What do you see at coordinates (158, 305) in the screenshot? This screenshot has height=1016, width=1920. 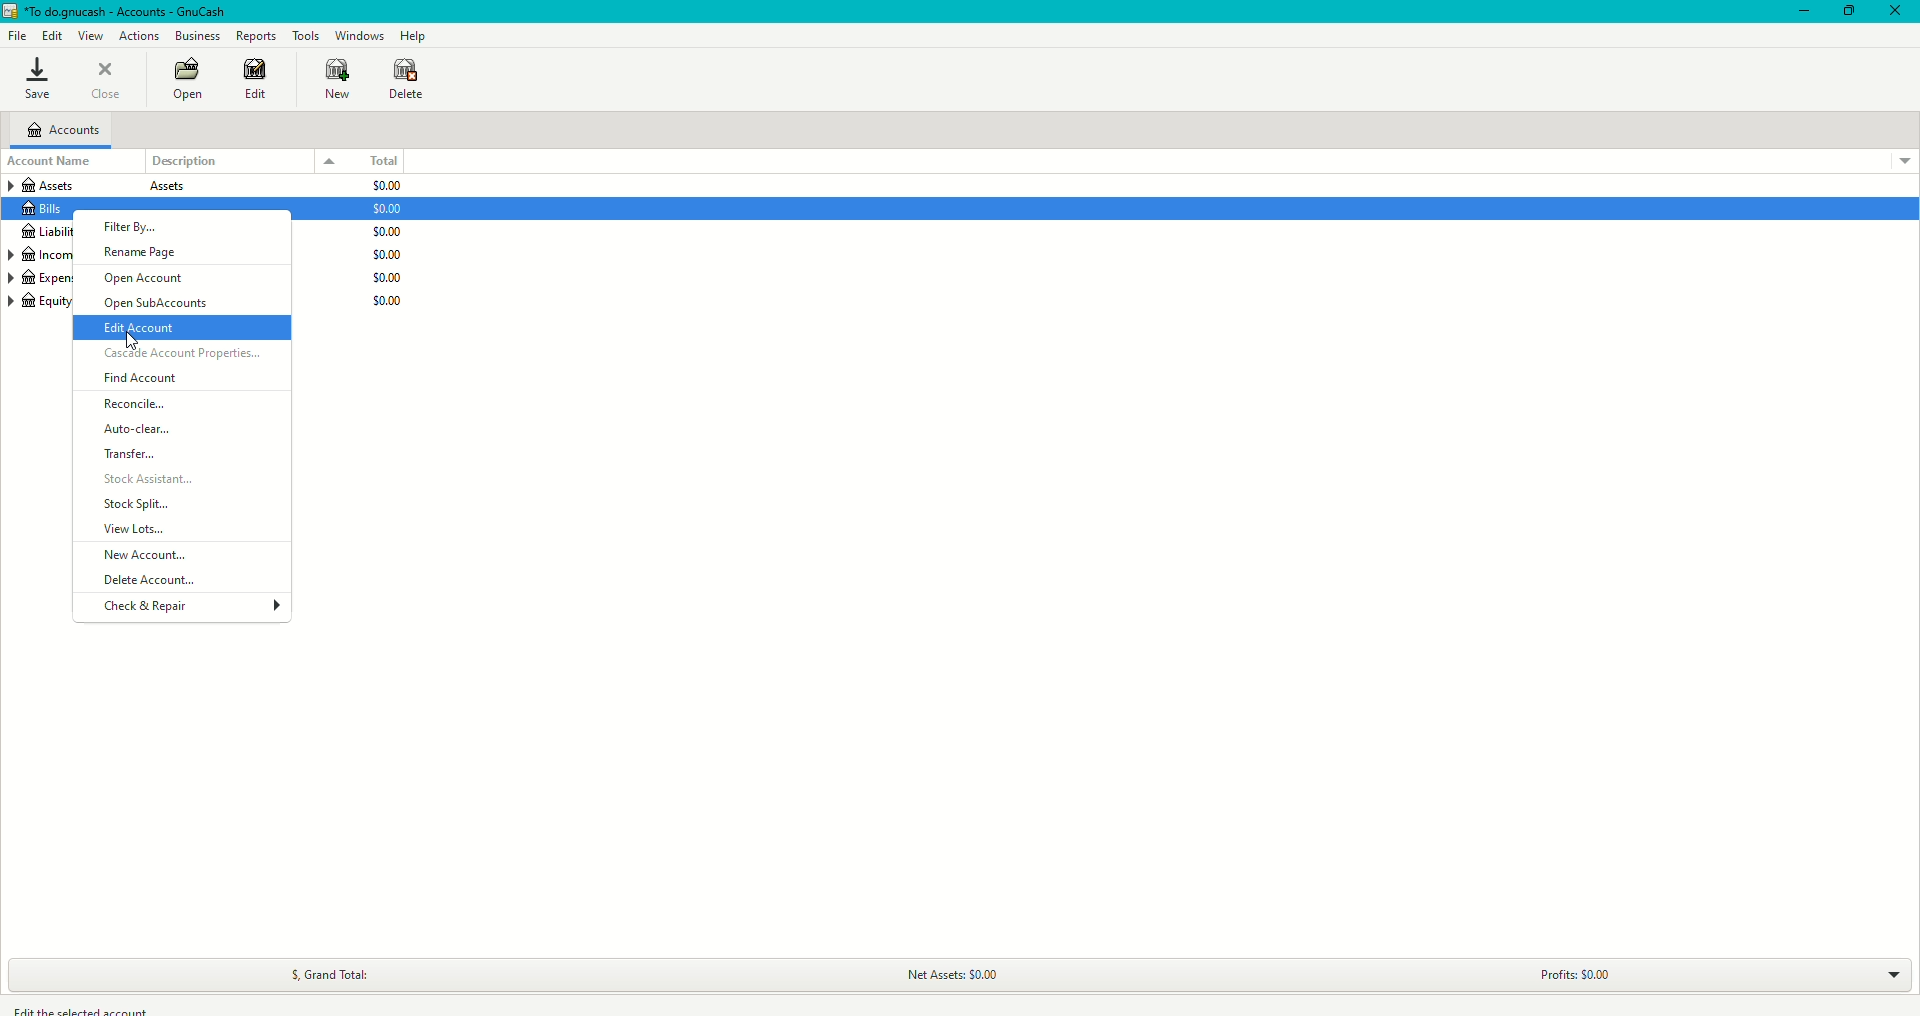 I see `Open SubAccounts` at bounding box center [158, 305].